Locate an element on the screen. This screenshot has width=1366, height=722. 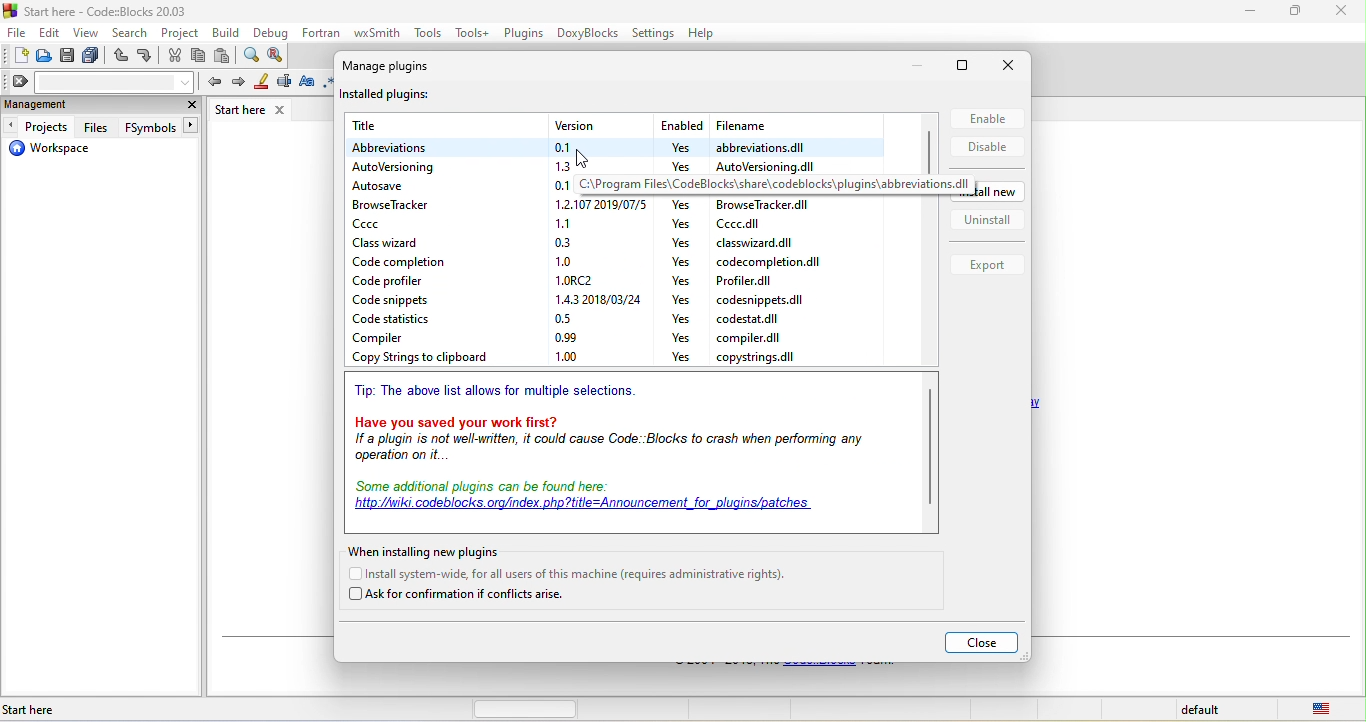
version  is located at coordinates (566, 317).